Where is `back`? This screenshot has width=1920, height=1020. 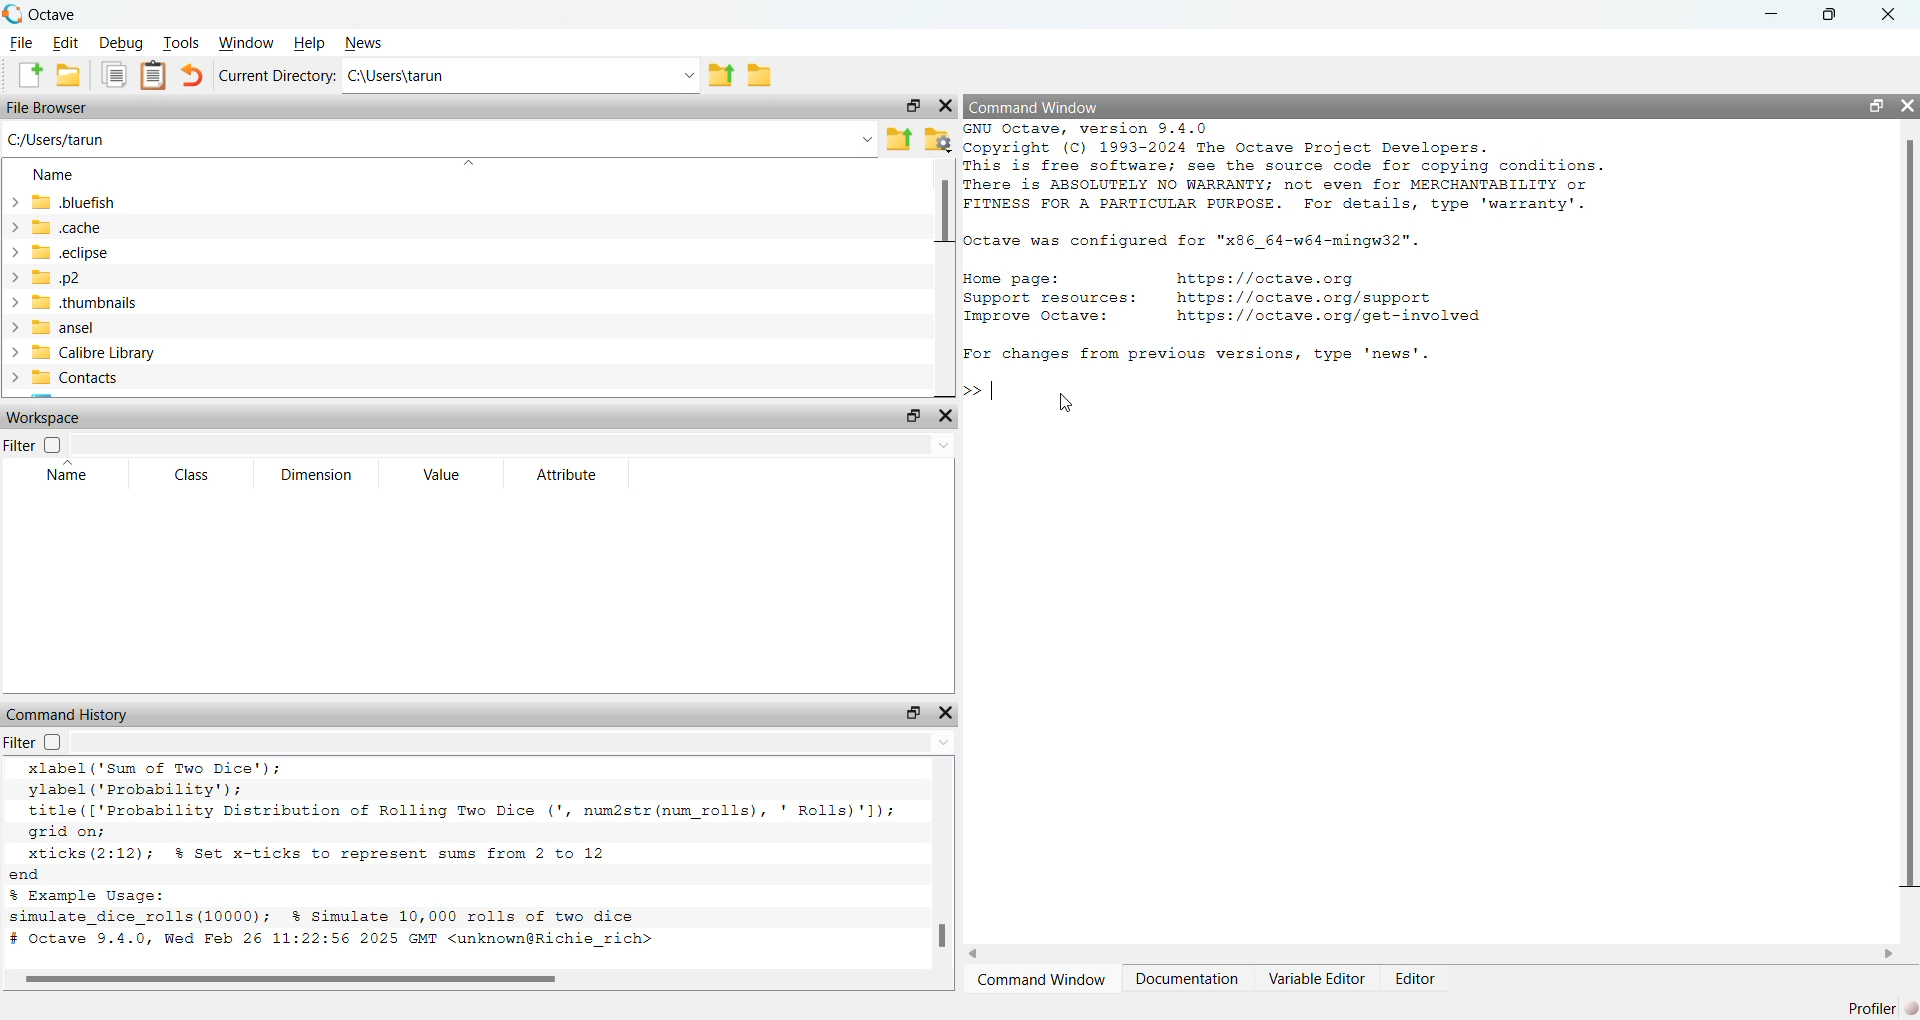 back is located at coordinates (192, 79).